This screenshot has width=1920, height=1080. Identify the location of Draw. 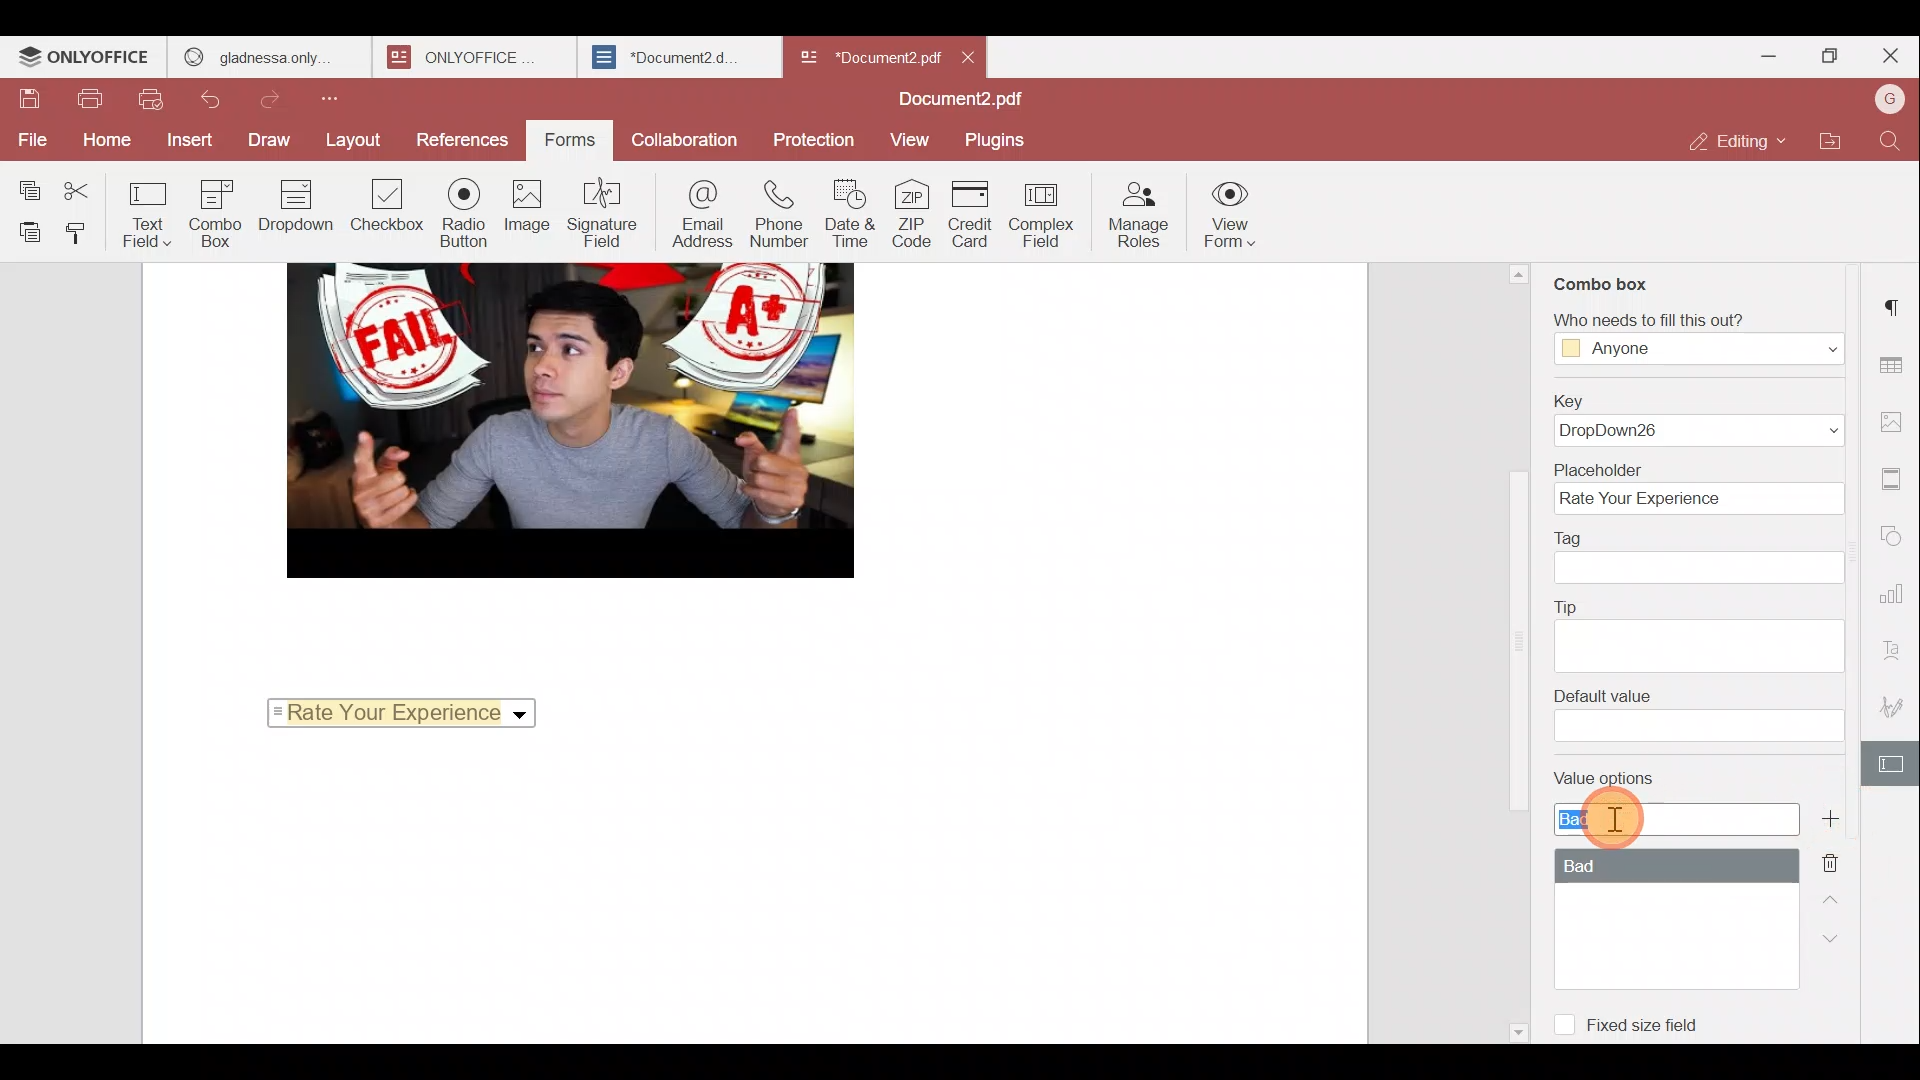
(271, 141).